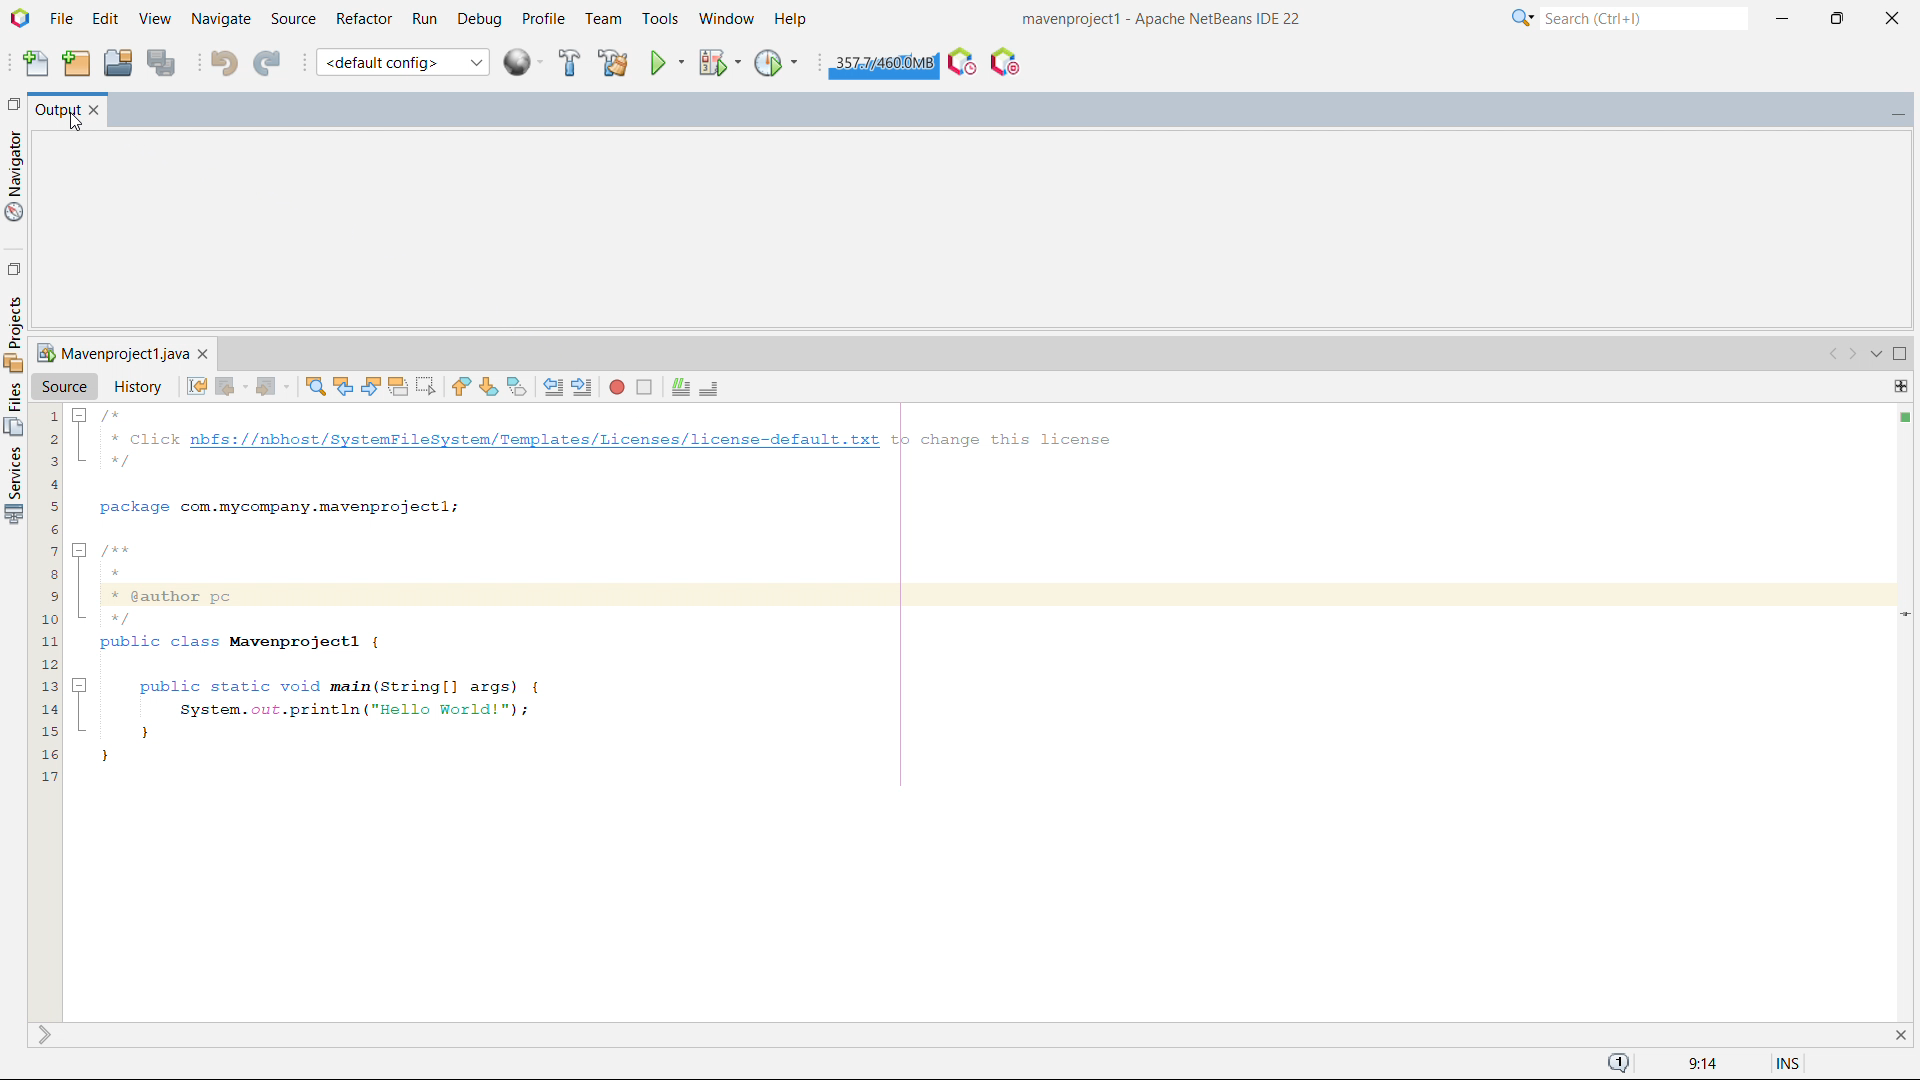 This screenshot has height=1080, width=1920. What do you see at coordinates (426, 386) in the screenshot?
I see `toggle rectangular selection` at bounding box center [426, 386].